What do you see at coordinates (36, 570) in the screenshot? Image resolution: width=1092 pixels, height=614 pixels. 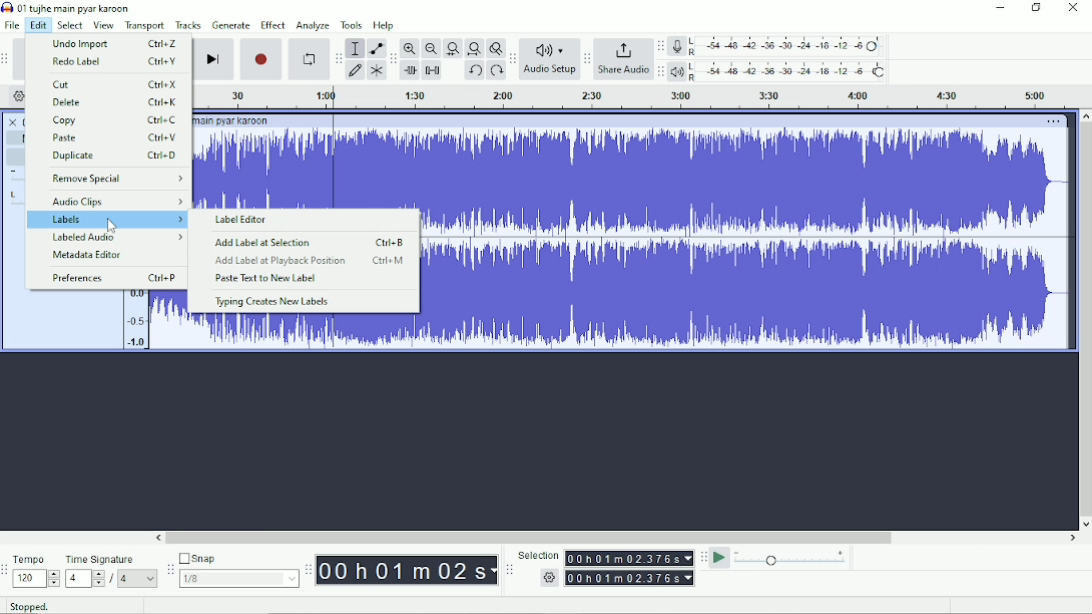 I see `Tempo` at bounding box center [36, 570].